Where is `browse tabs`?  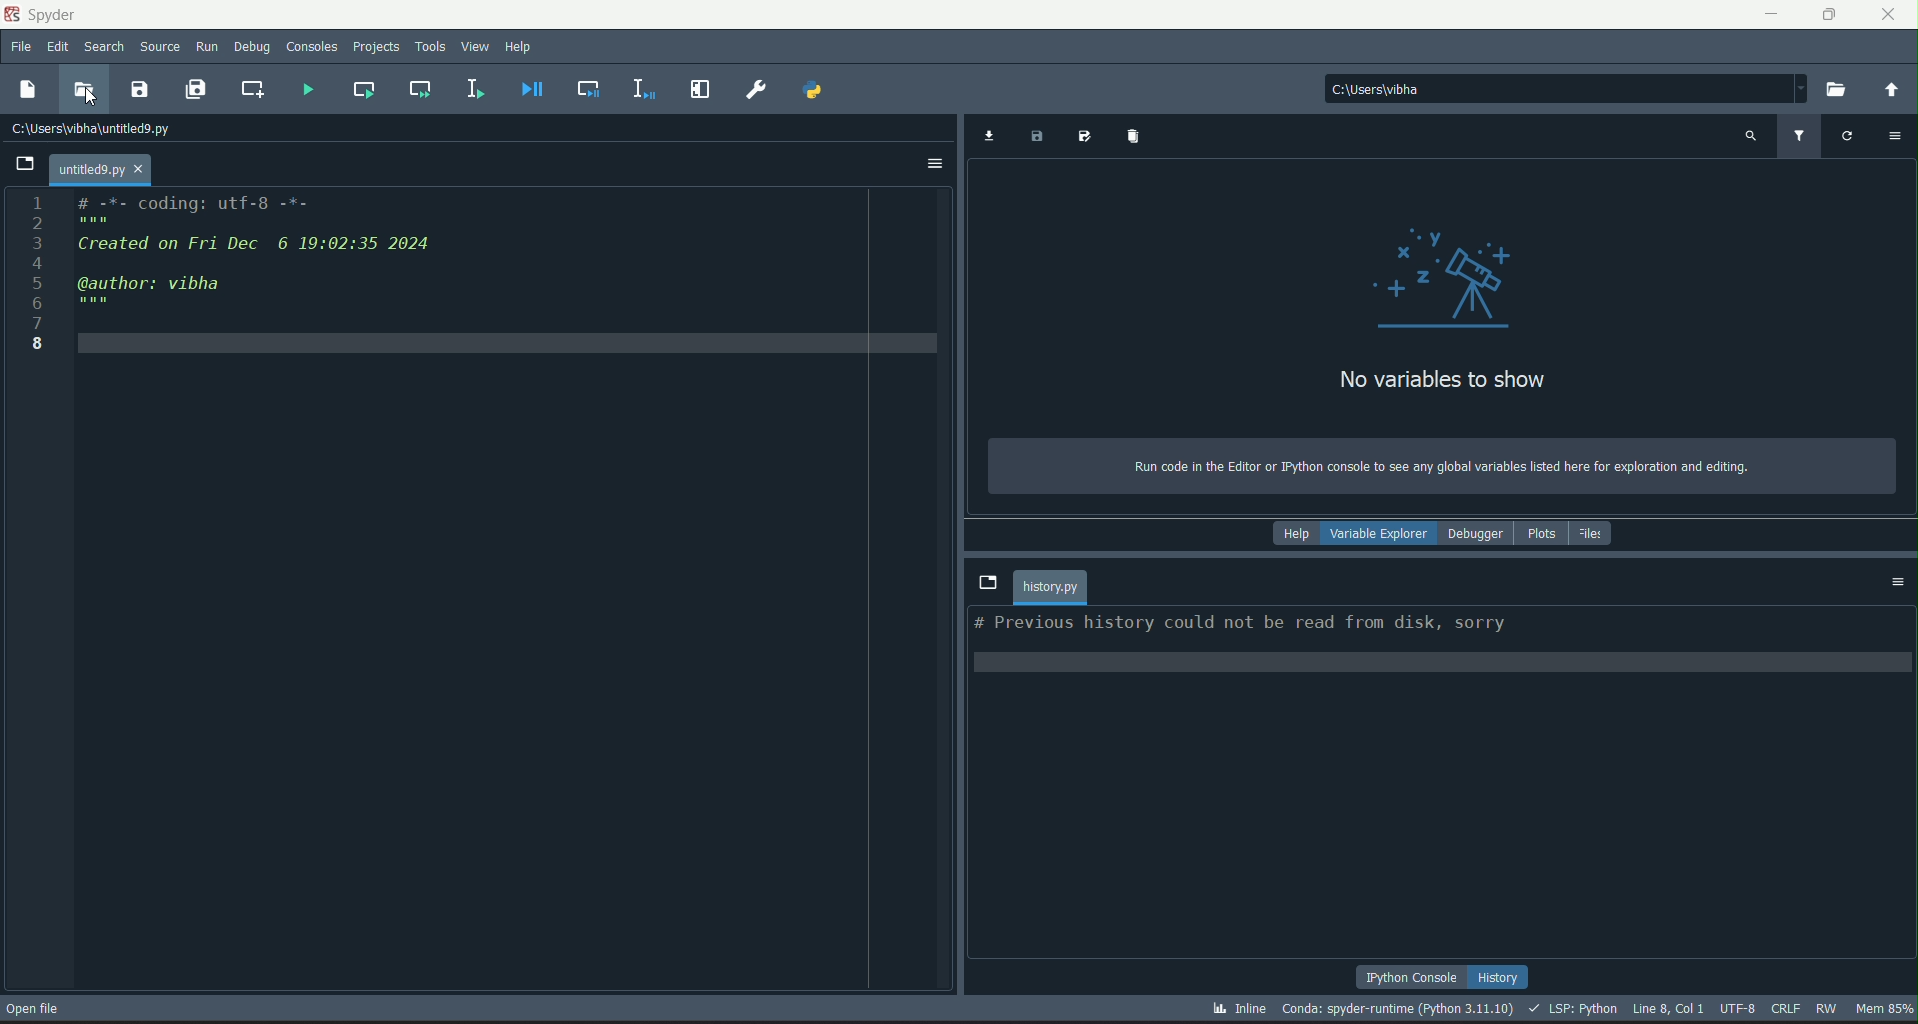
browse tabs is located at coordinates (22, 162).